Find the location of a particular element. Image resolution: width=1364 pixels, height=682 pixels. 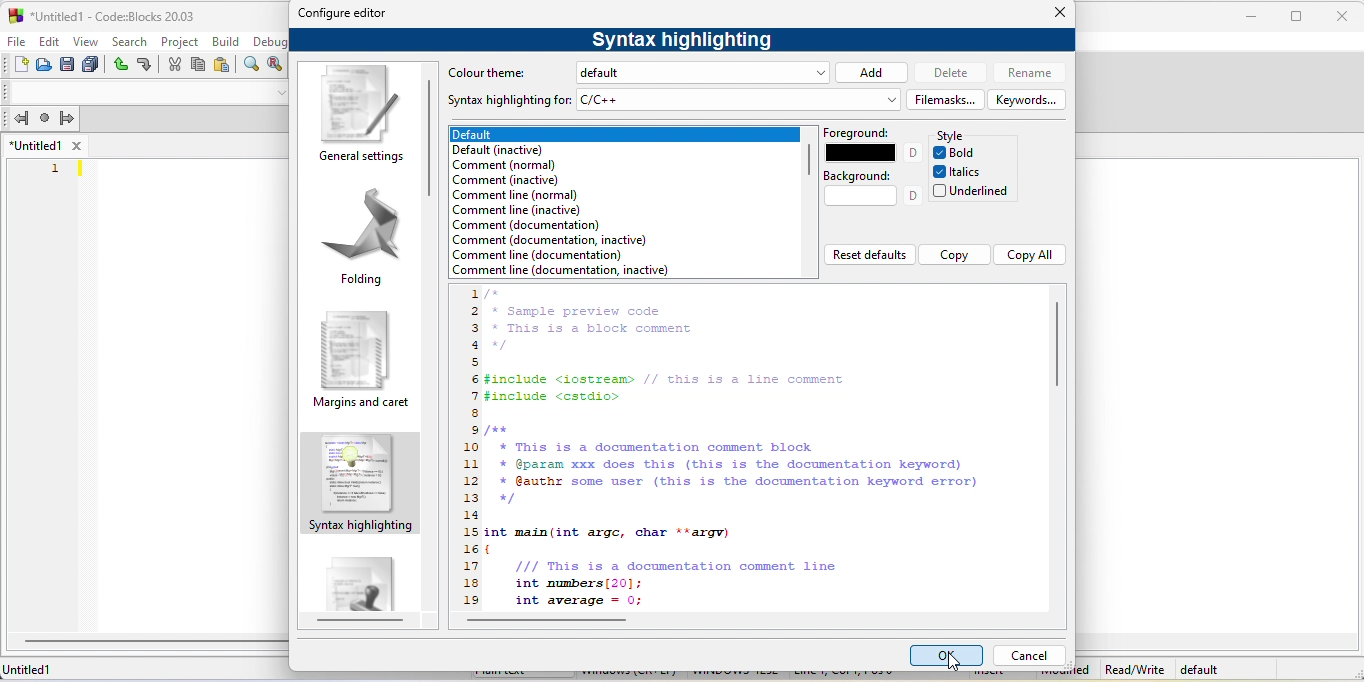

paste is located at coordinates (223, 65).